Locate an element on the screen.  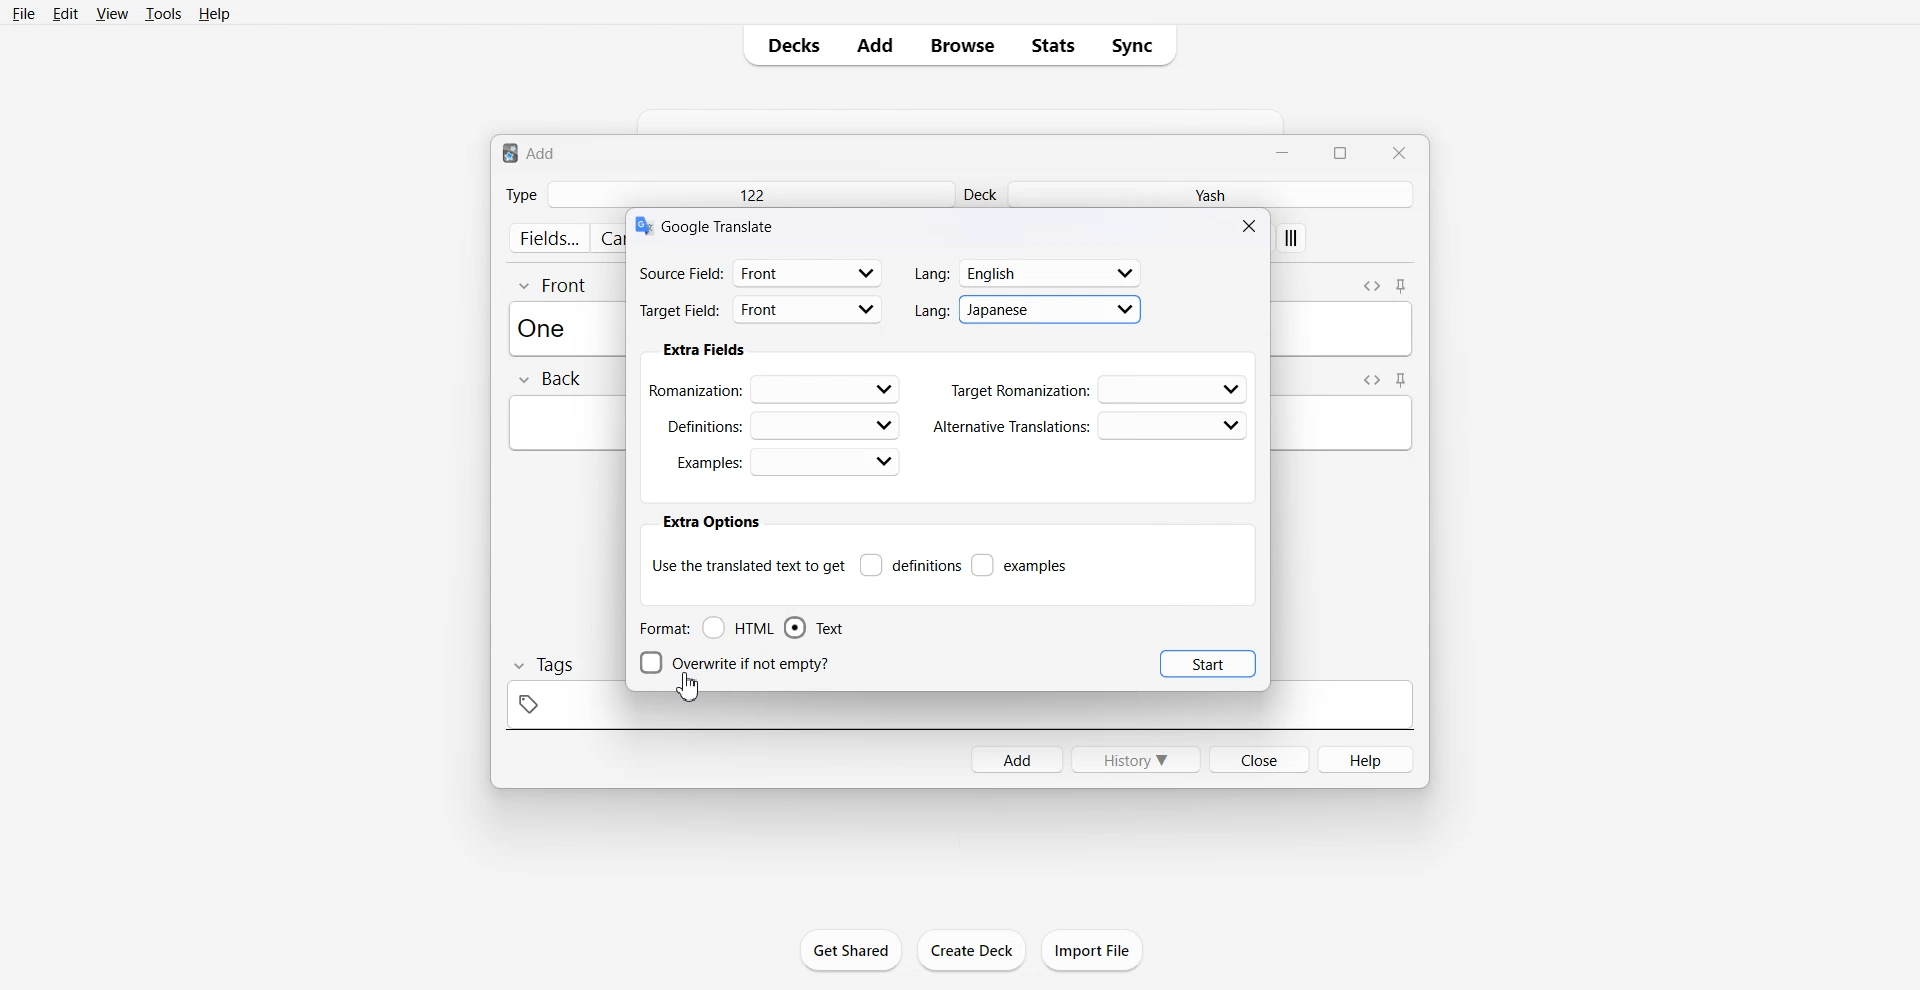
Browse is located at coordinates (963, 45).